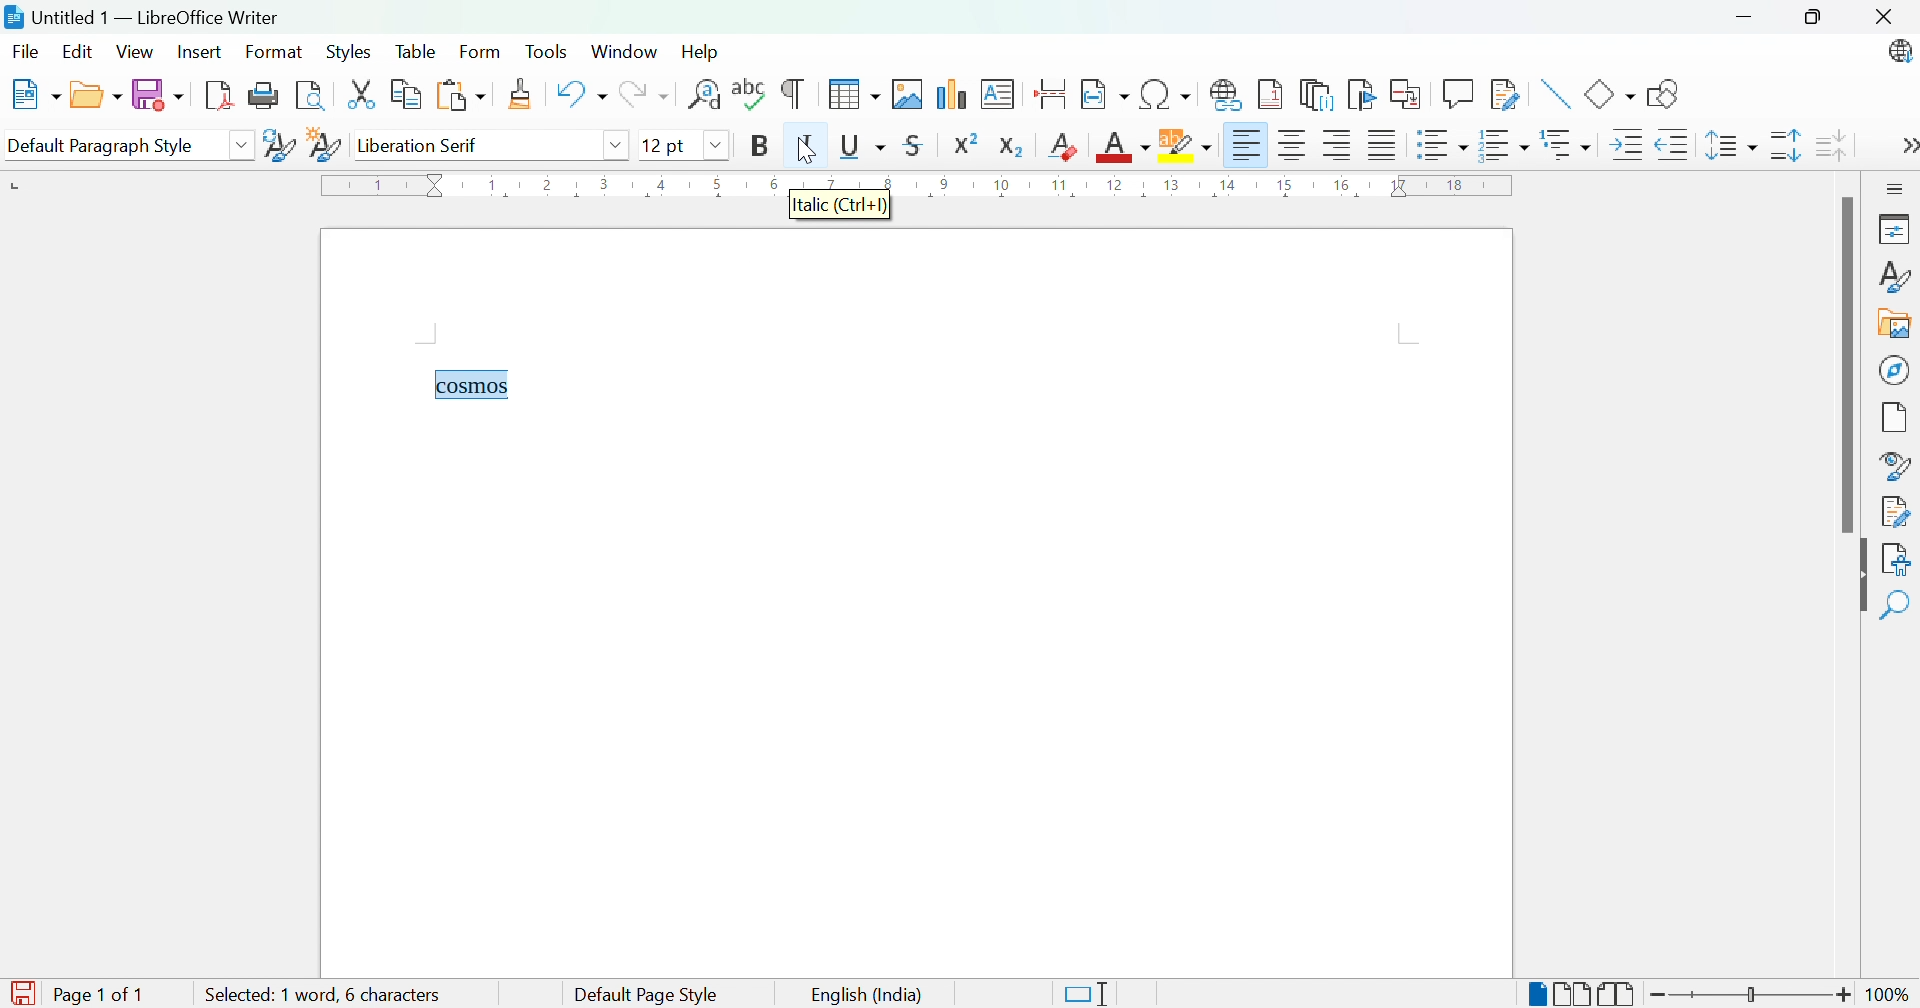 The image size is (1920, 1008). What do you see at coordinates (420, 146) in the screenshot?
I see `Liberation serif` at bounding box center [420, 146].